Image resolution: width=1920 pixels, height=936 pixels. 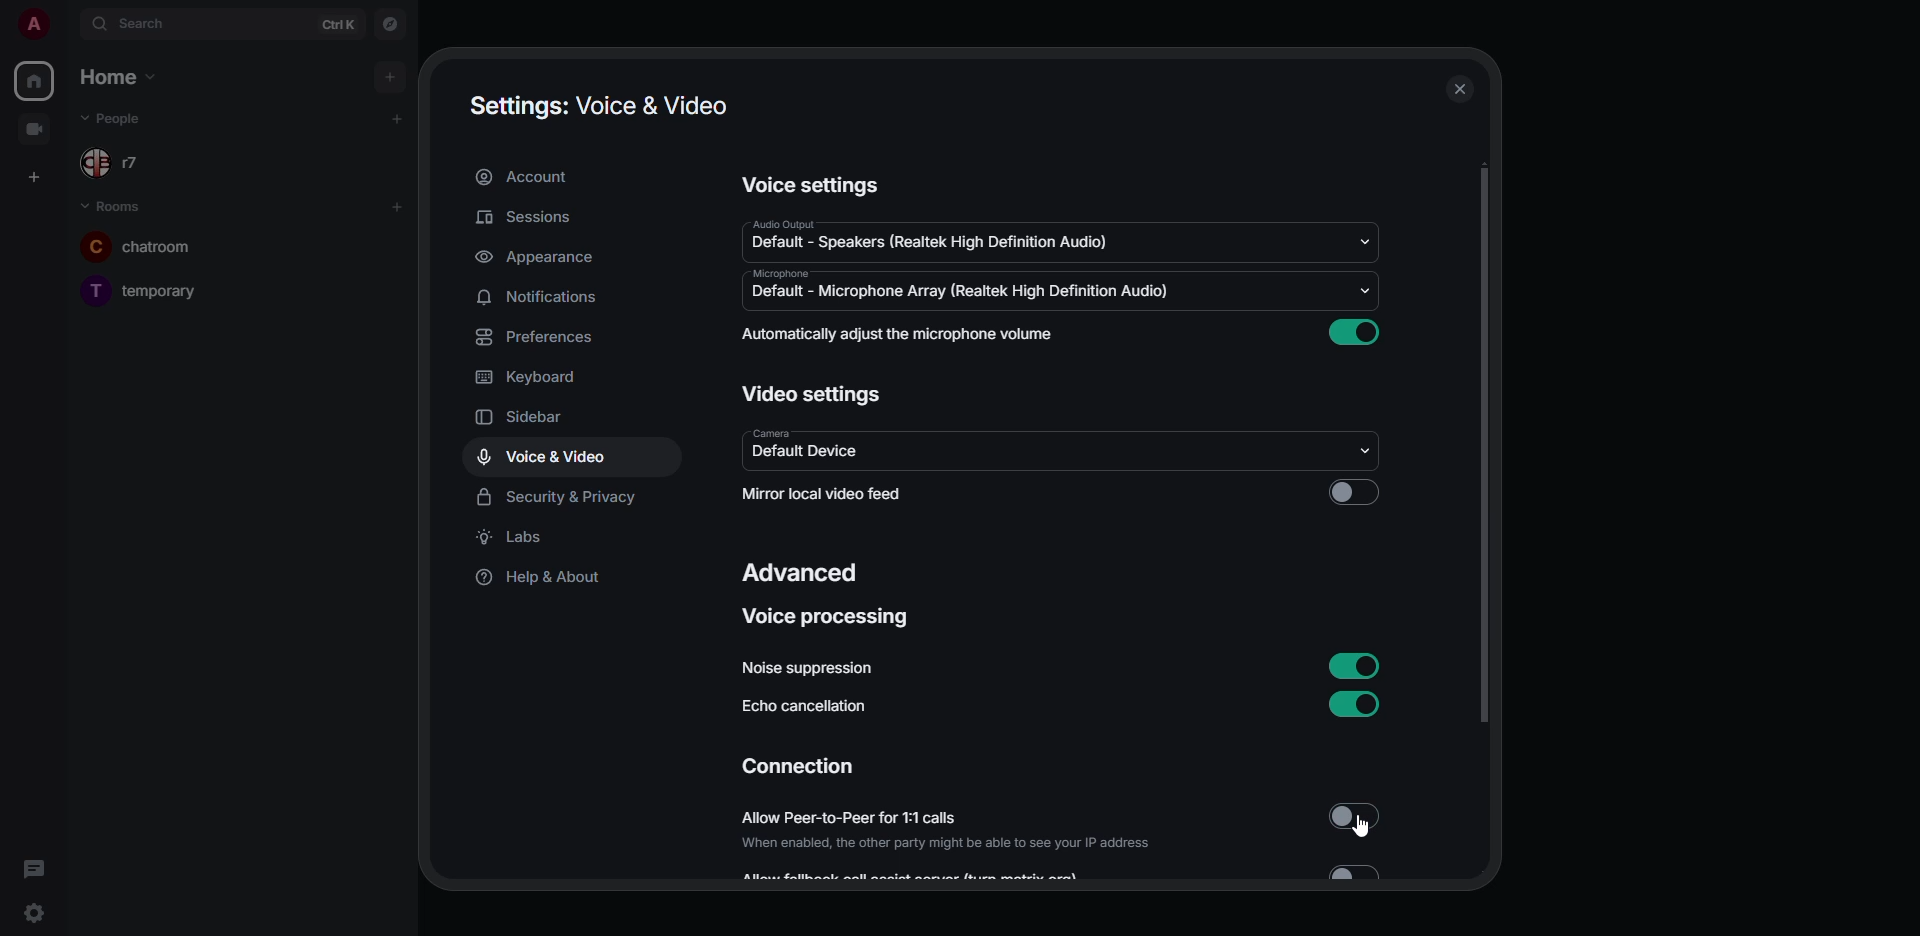 I want to click on default, so click(x=934, y=244).